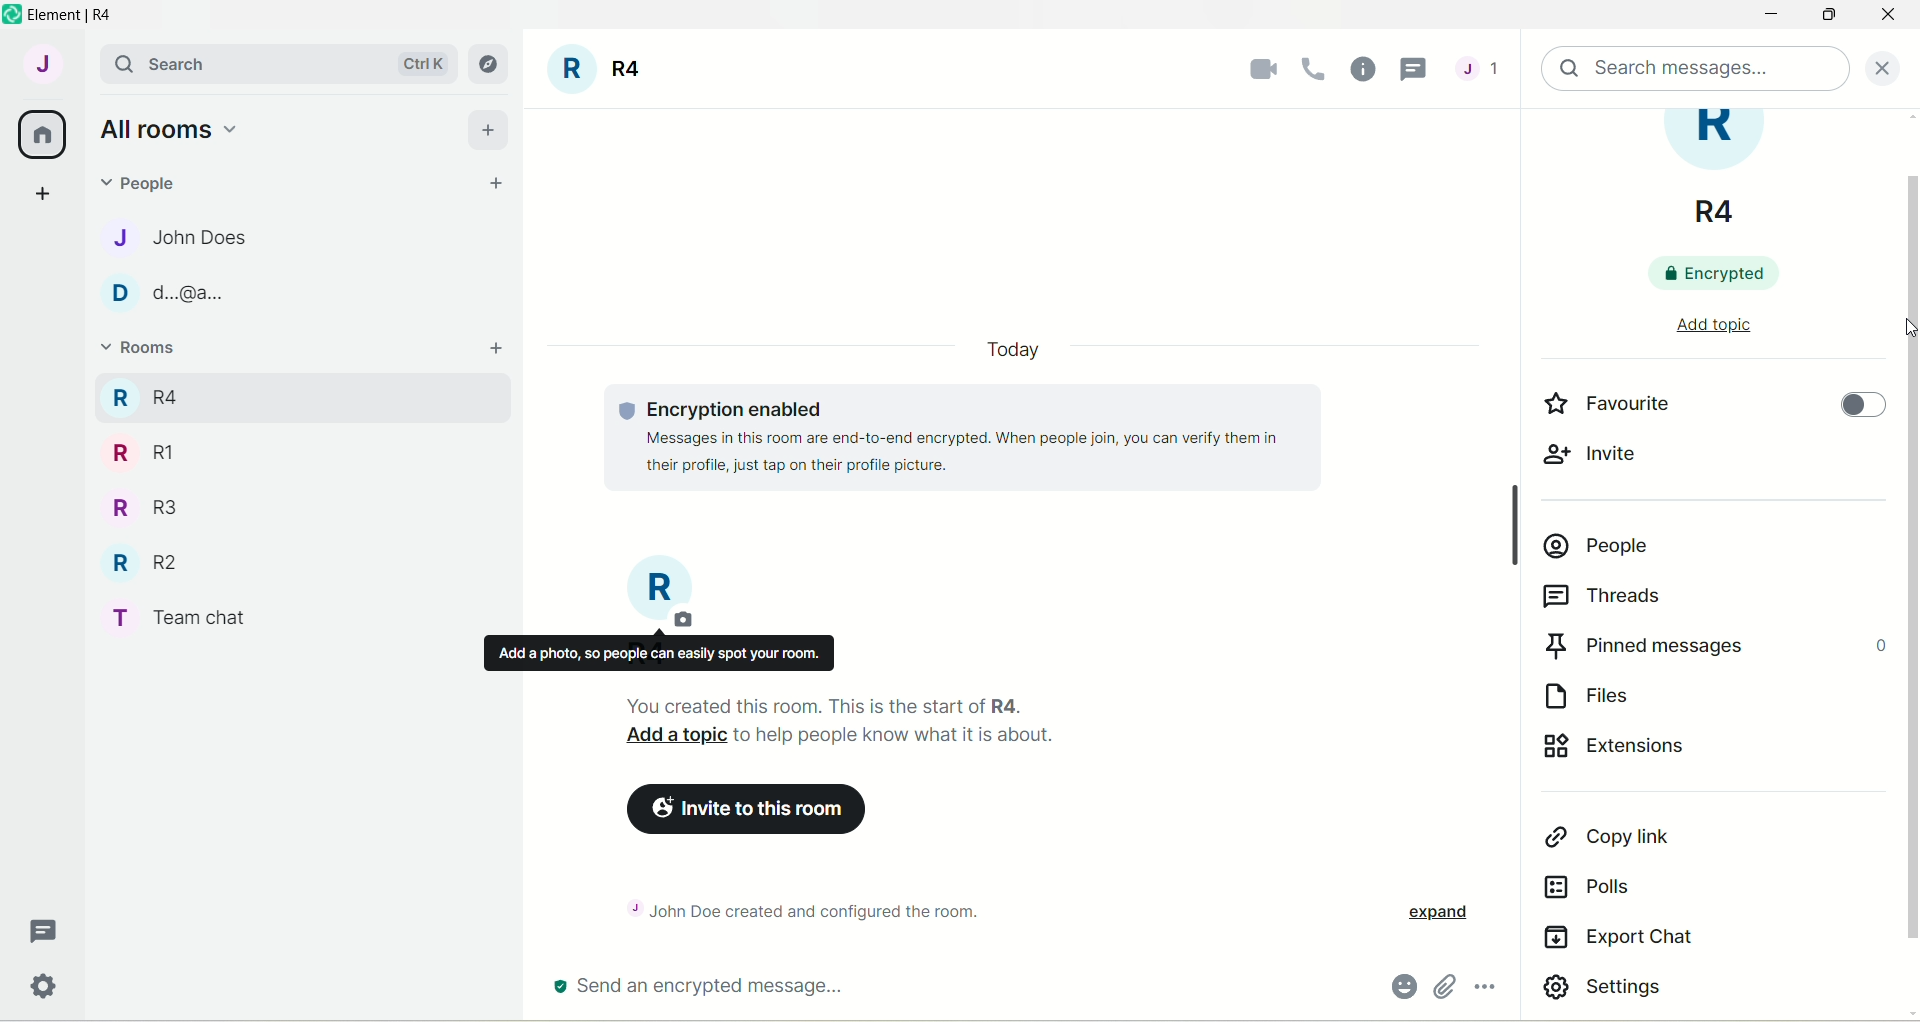 This screenshot has width=1920, height=1022. What do you see at coordinates (79, 15) in the screenshot?
I see `element` at bounding box center [79, 15].